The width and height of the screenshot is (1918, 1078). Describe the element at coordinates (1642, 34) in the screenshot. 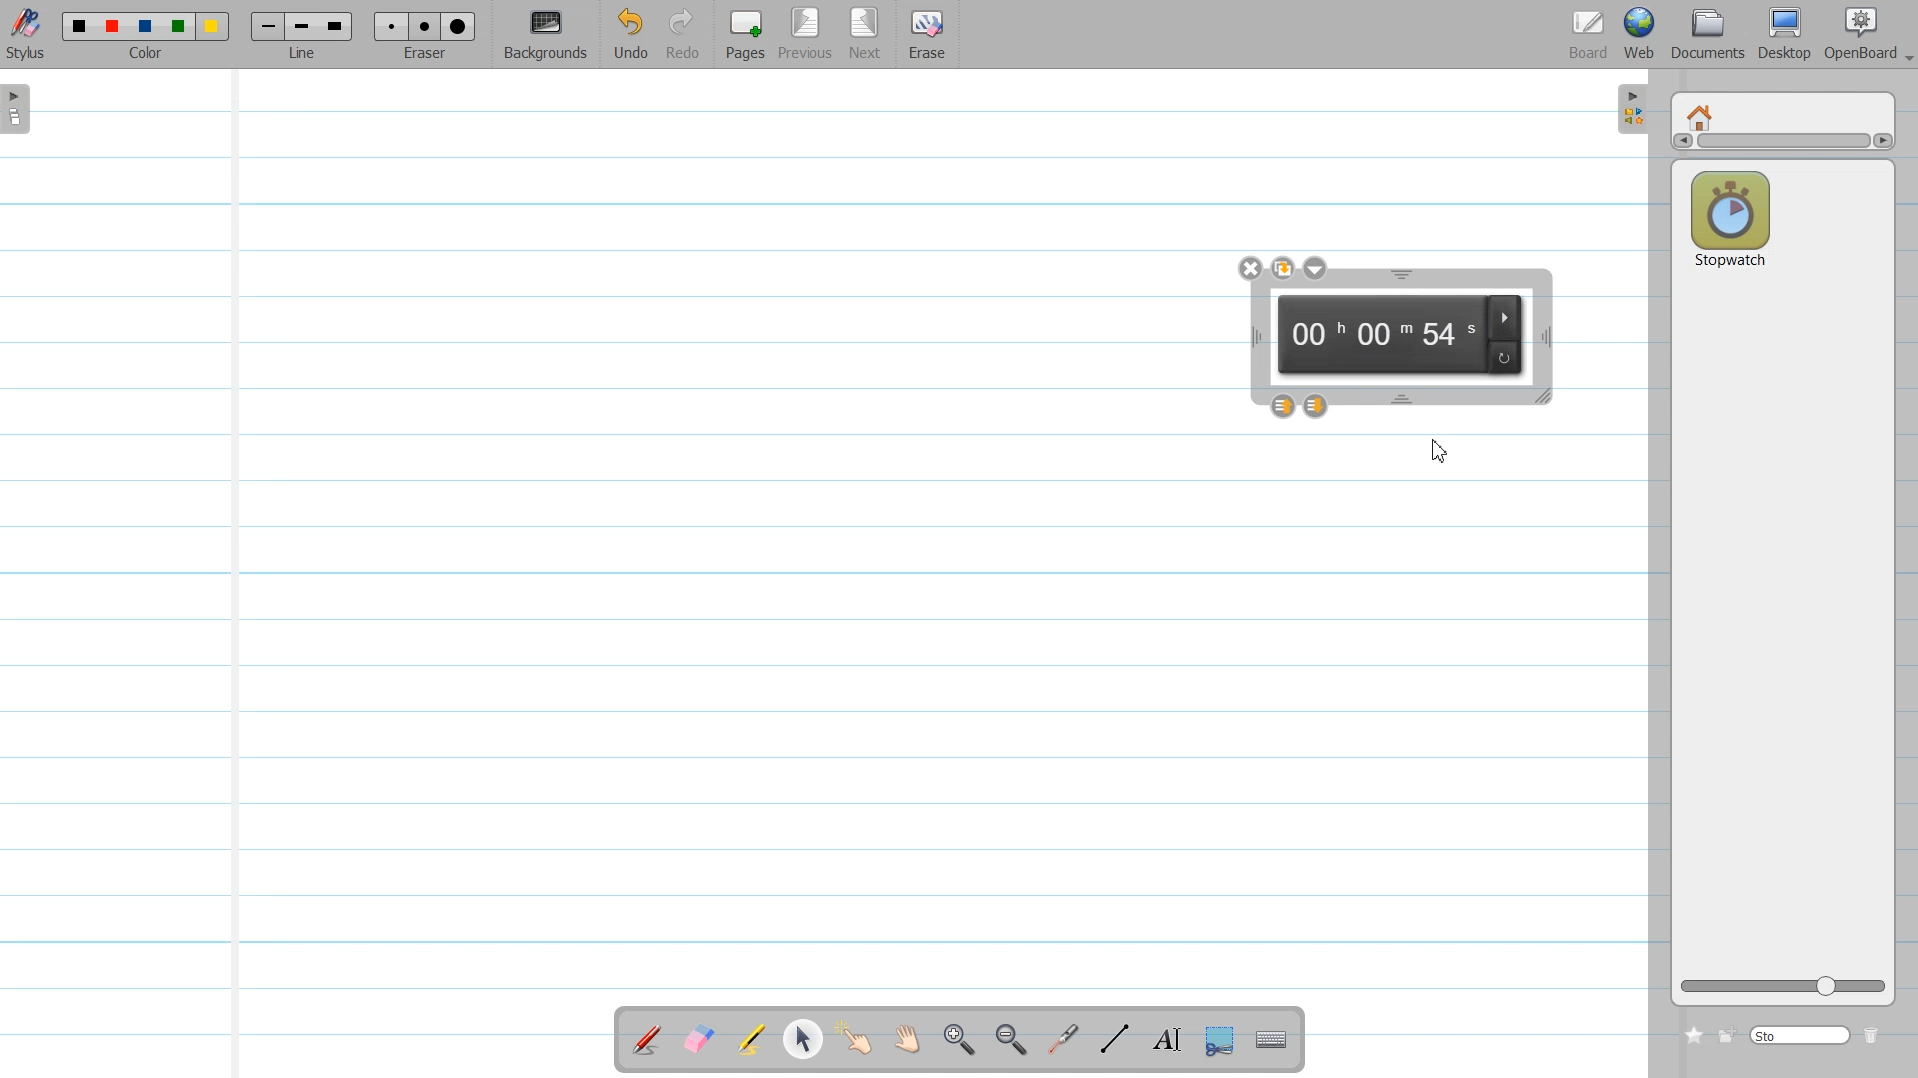

I see `Web` at that location.